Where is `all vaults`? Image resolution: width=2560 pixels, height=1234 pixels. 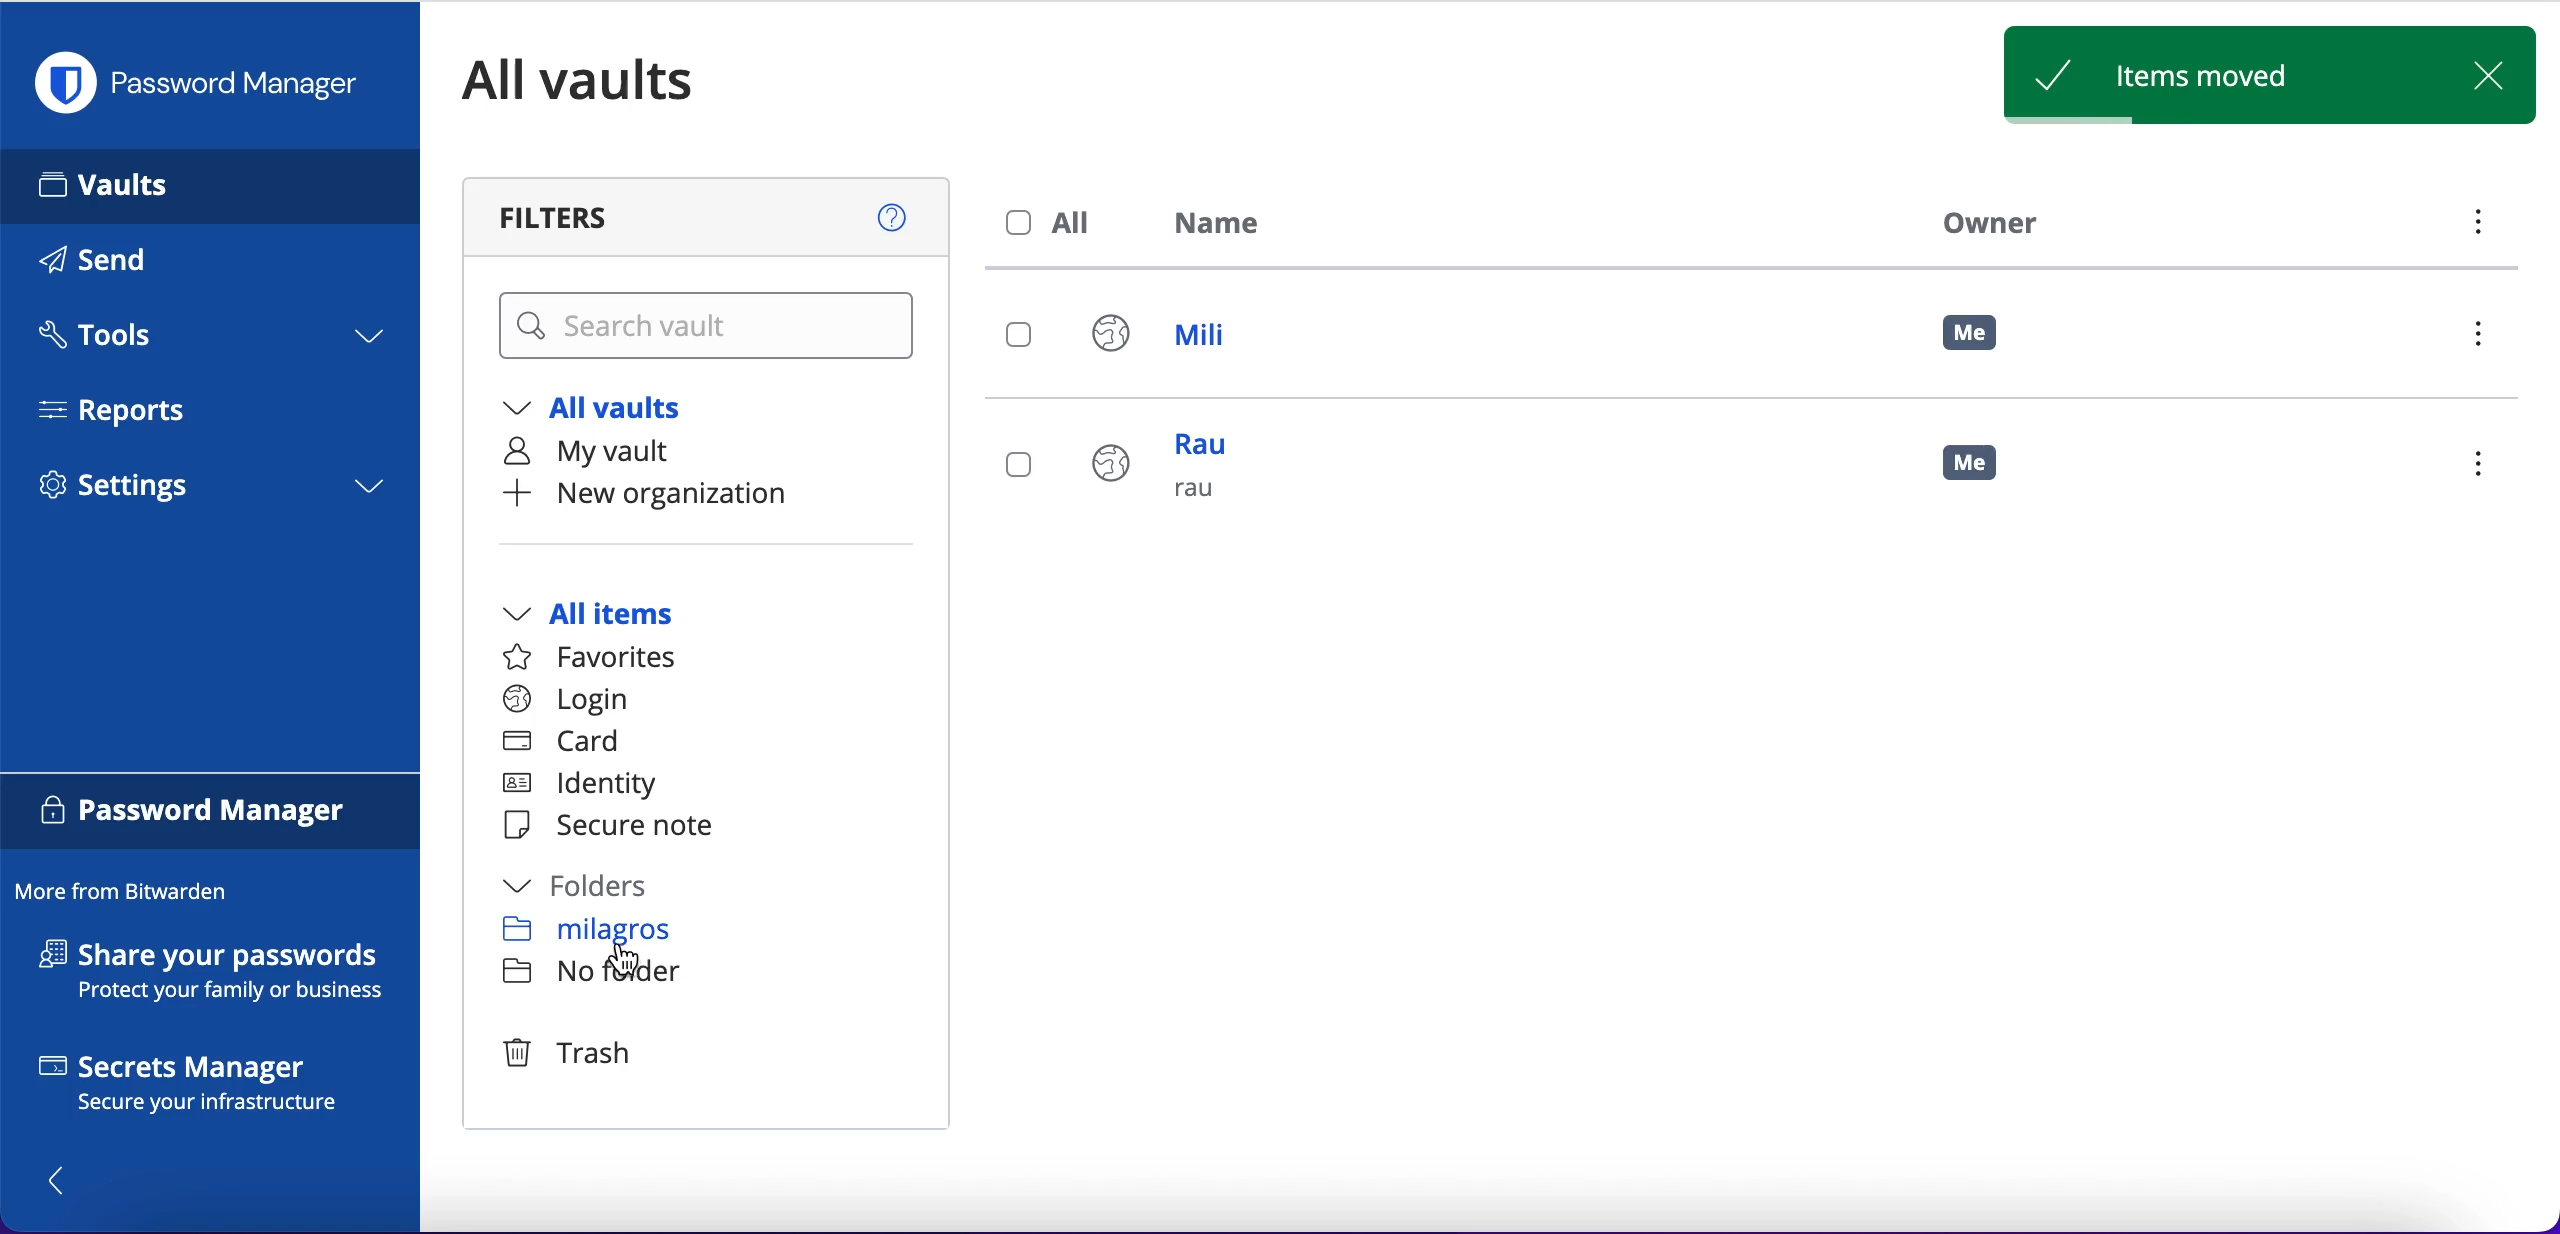
all vaults is located at coordinates (608, 80).